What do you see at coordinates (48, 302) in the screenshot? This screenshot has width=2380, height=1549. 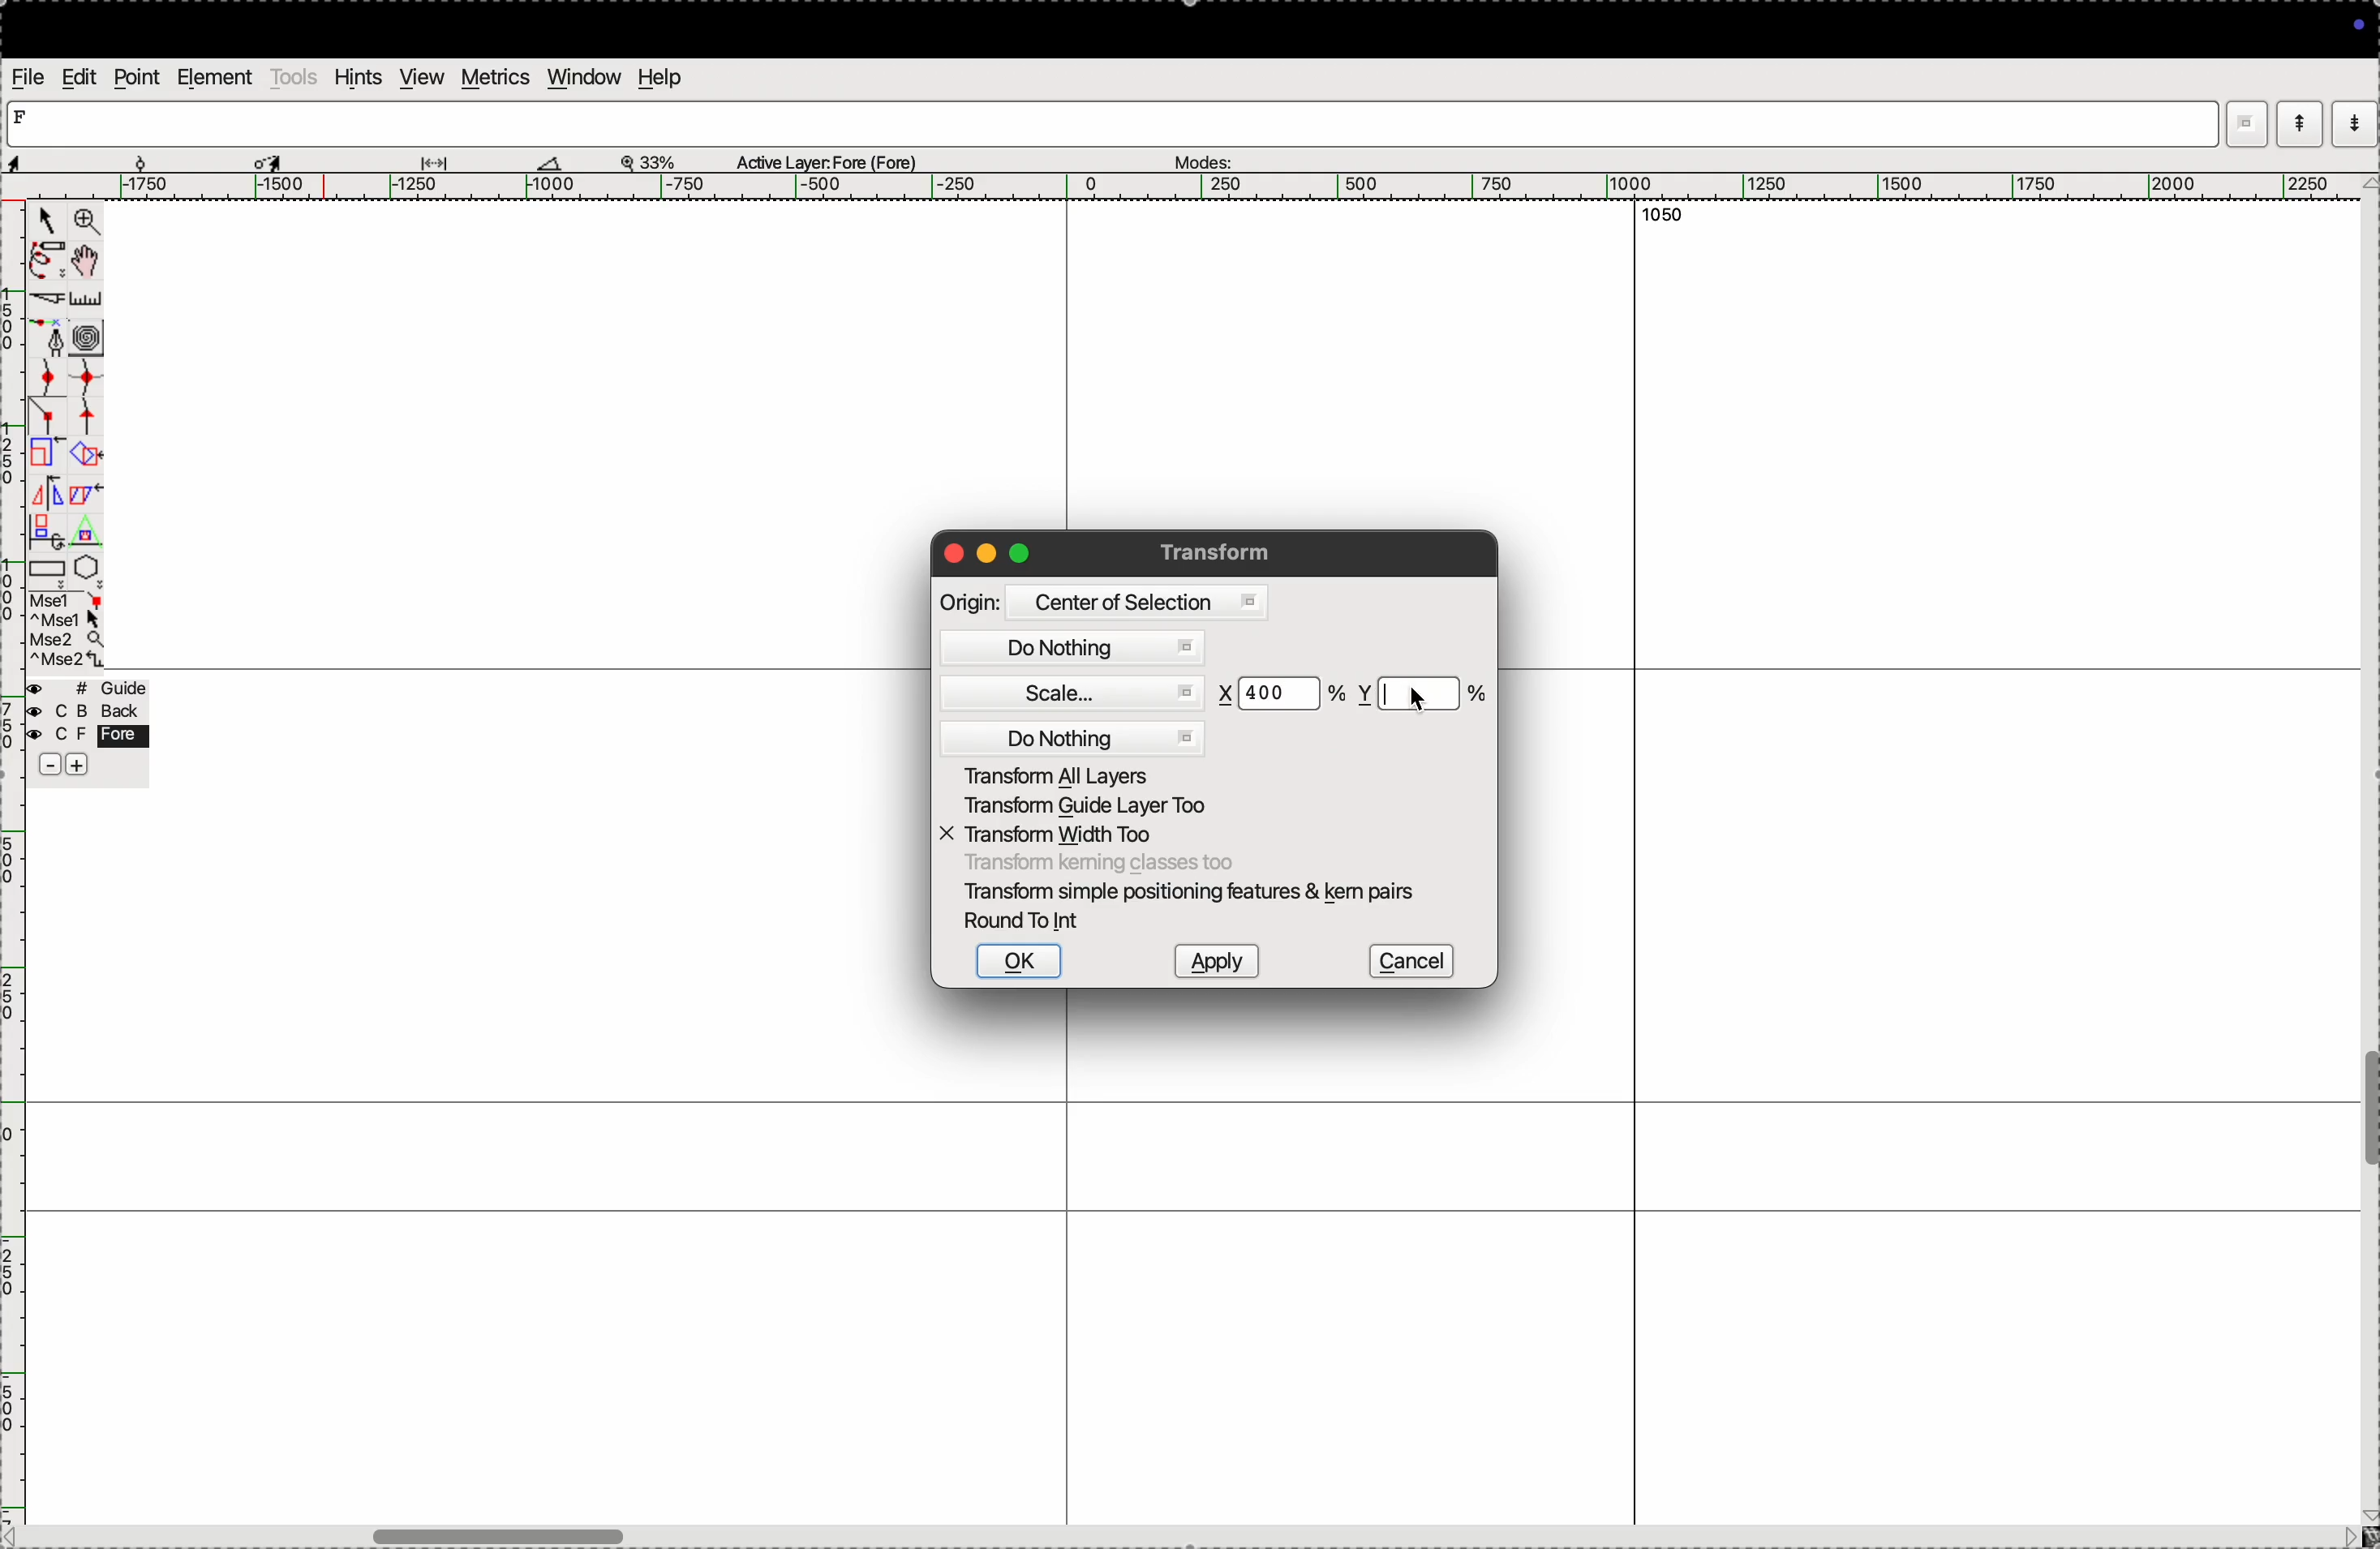 I see `cut` at bounding box center [48, 302].